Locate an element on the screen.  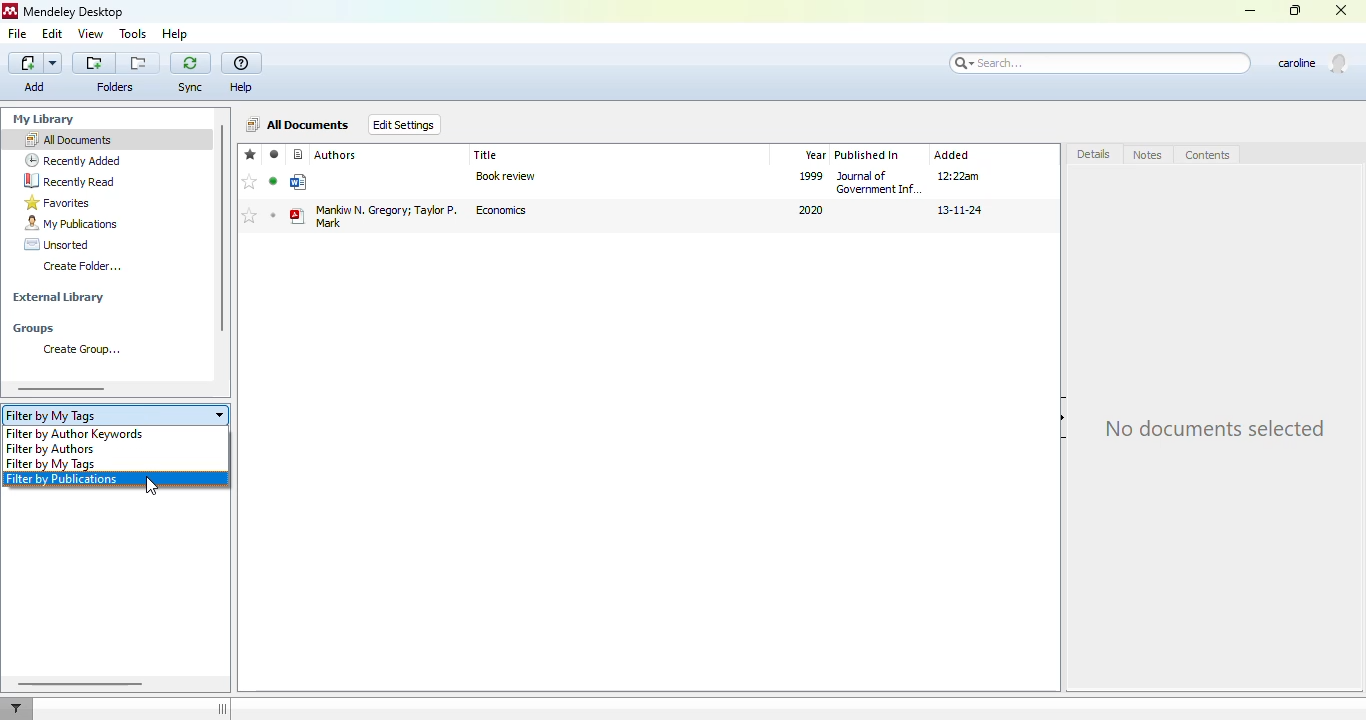
profile is located at coordinates (1314, 63).